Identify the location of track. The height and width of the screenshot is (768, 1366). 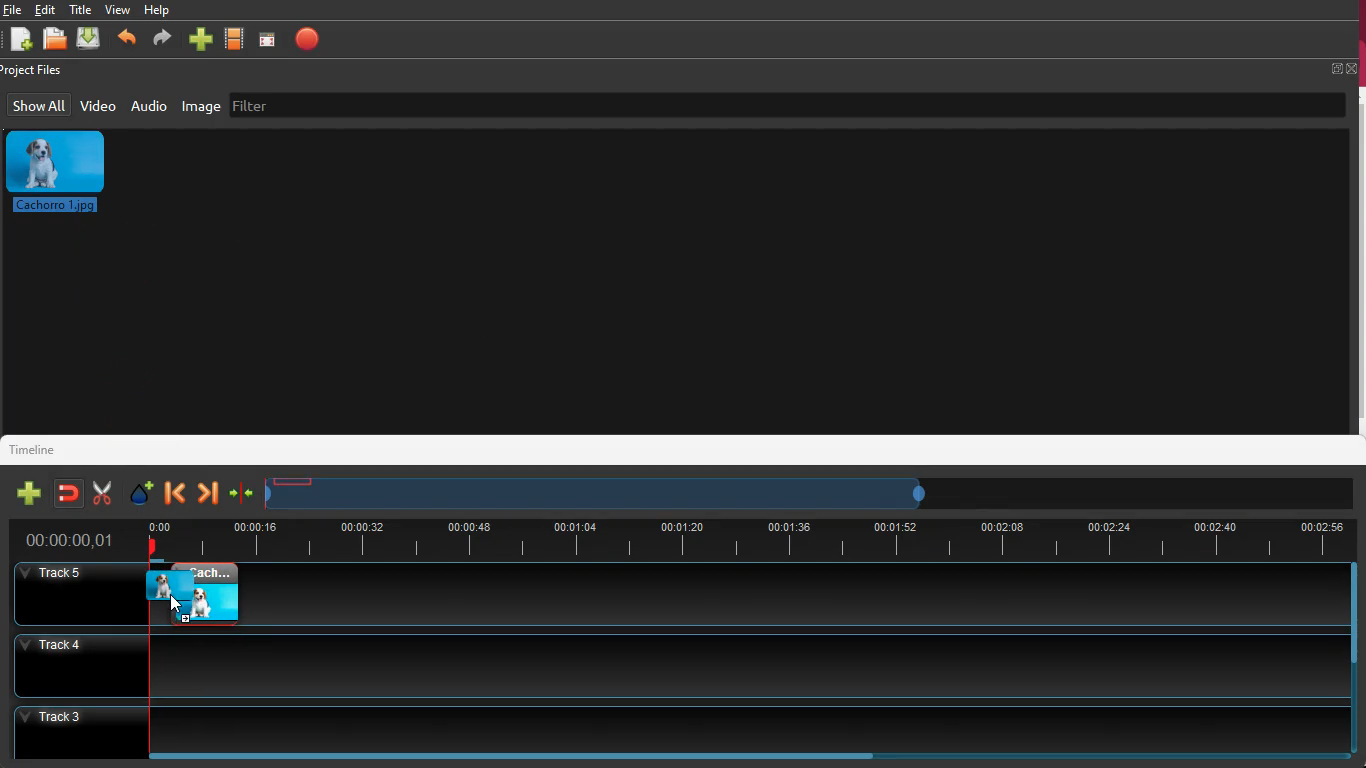
(674, 664).